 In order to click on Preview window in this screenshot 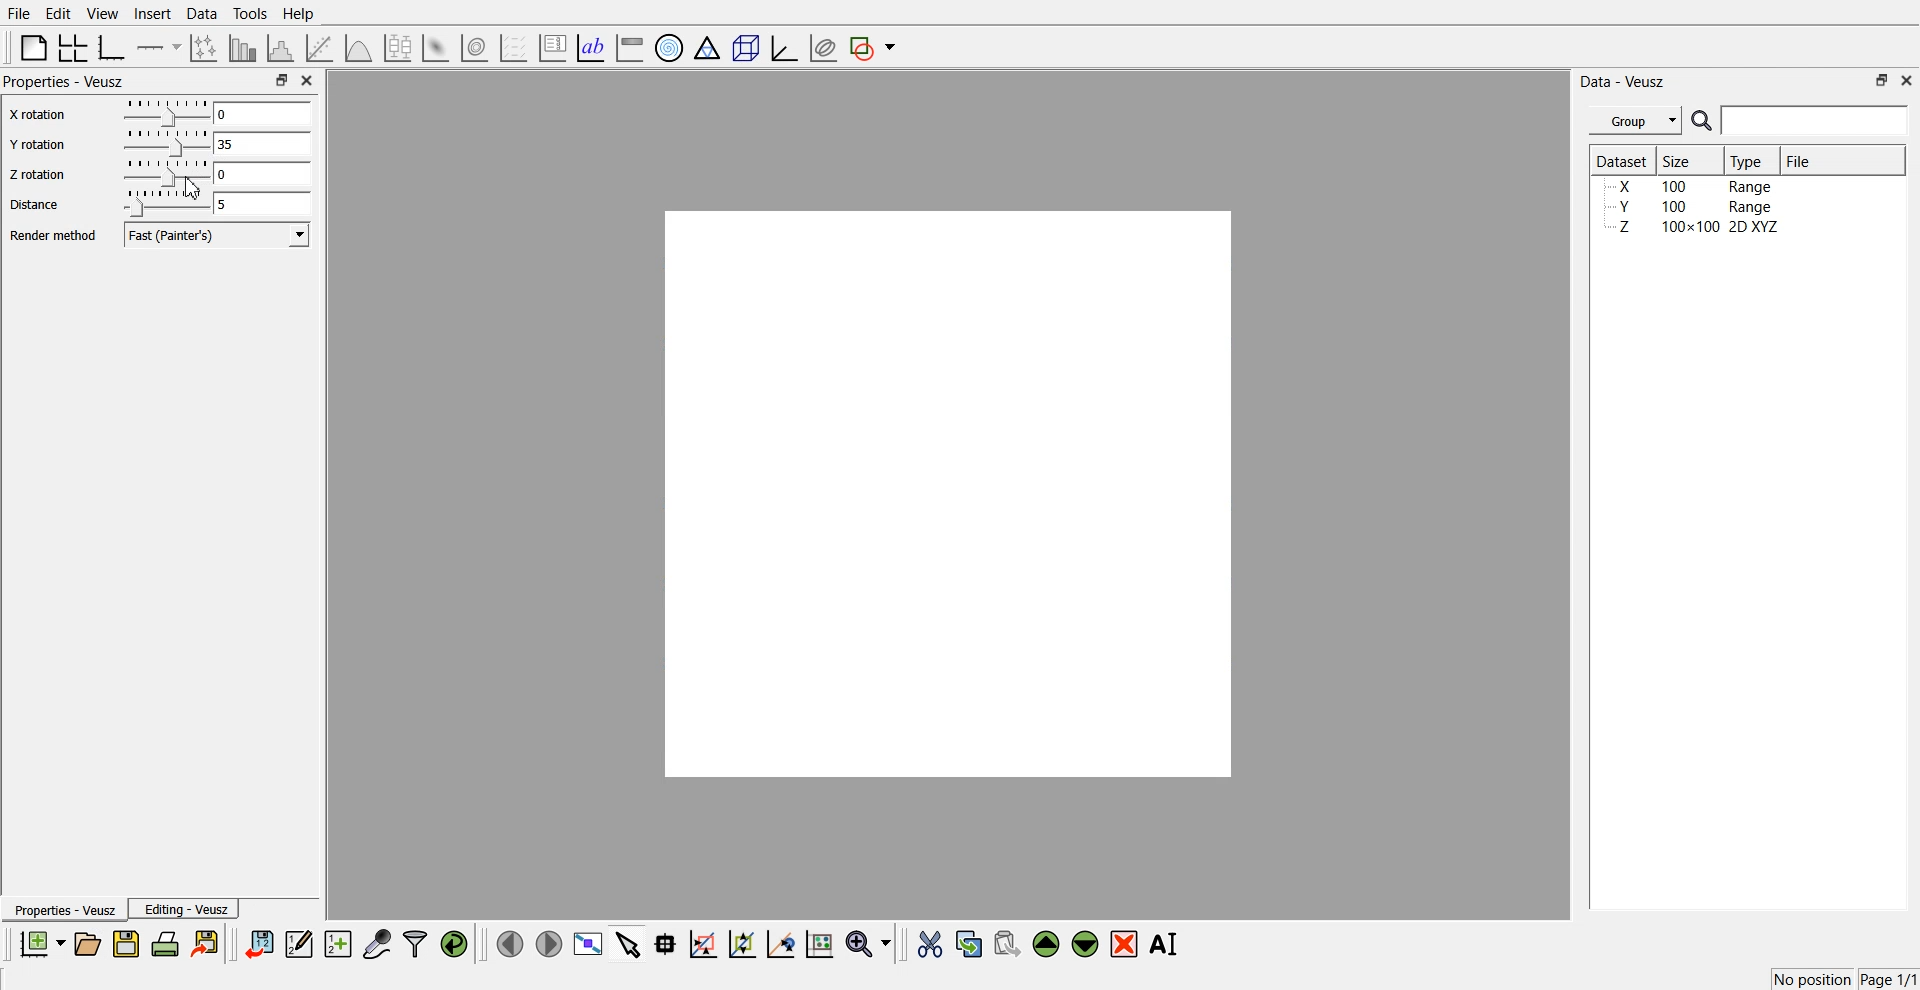, I will do `click(949, 494)`.